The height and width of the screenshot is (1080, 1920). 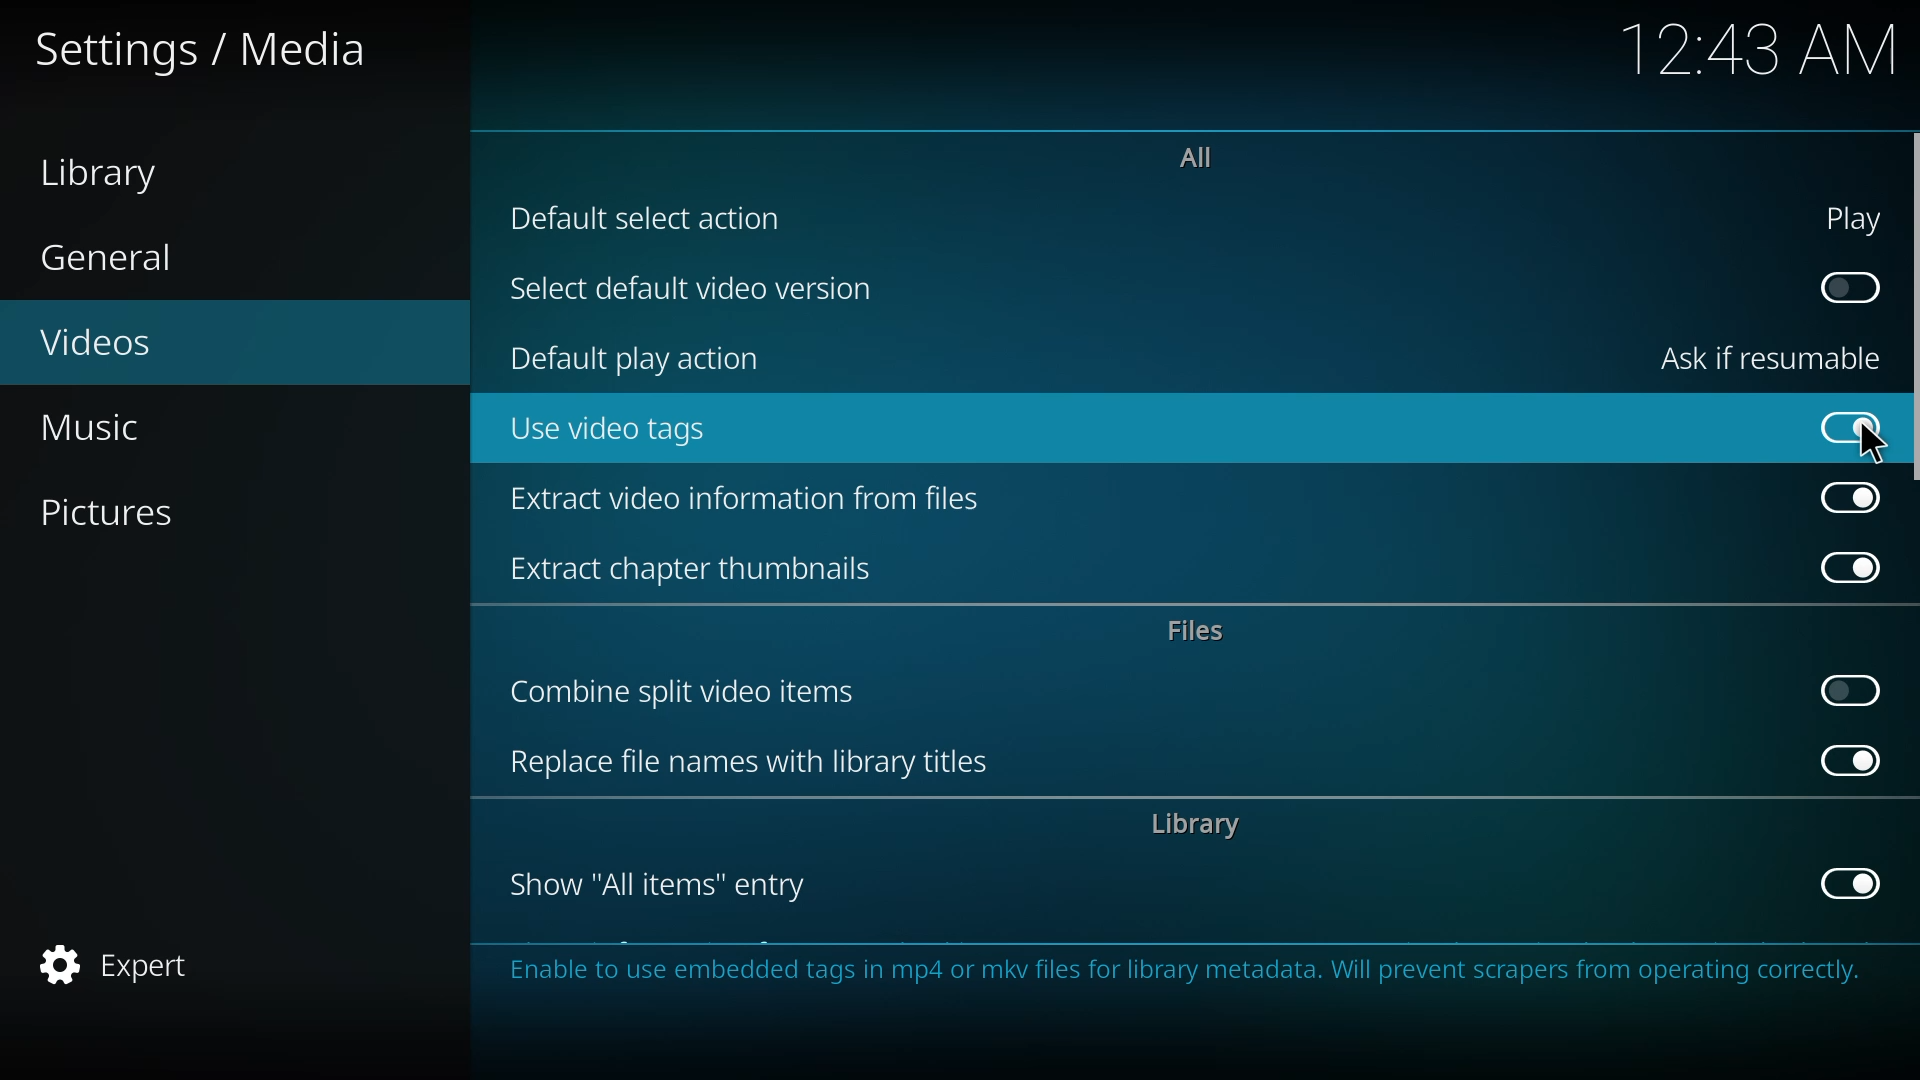 I want to click on click to enable, so click(x=1846, y=286).